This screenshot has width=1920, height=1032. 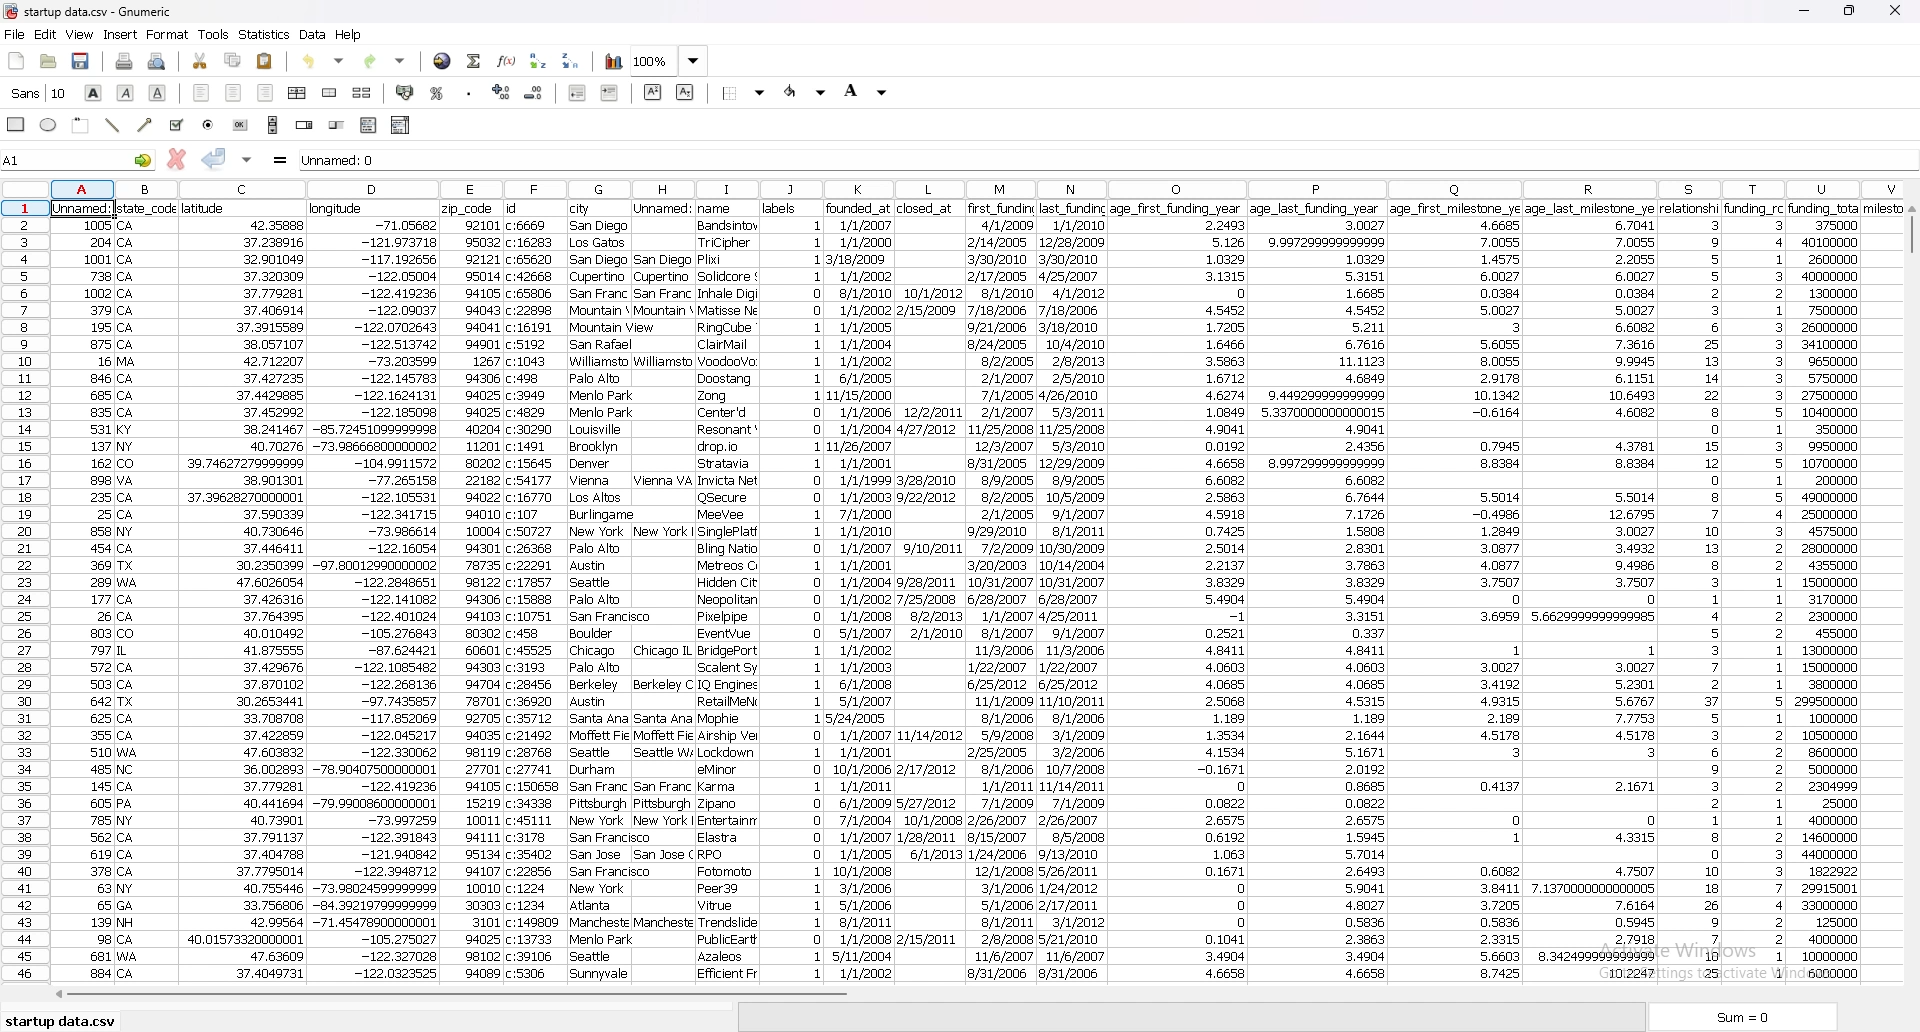 I want to click on data, so click(x=1001, y=593).